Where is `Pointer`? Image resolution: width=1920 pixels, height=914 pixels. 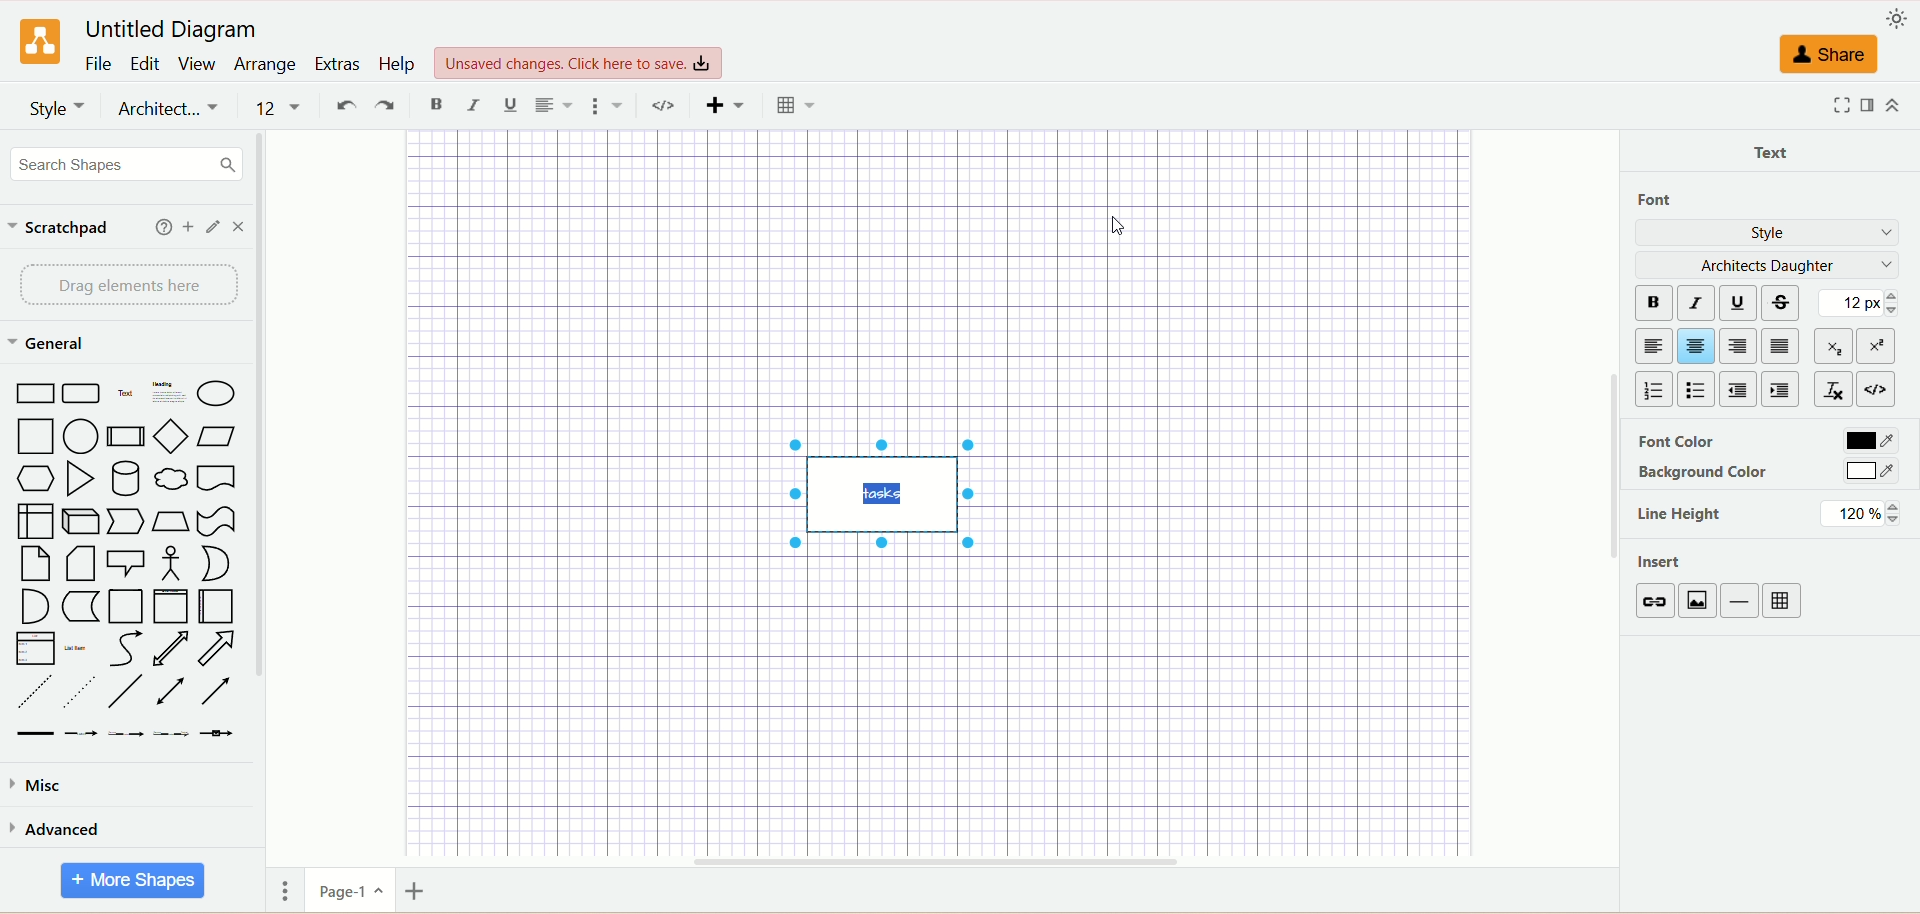
Pointer is located at coordinates (128, 523).